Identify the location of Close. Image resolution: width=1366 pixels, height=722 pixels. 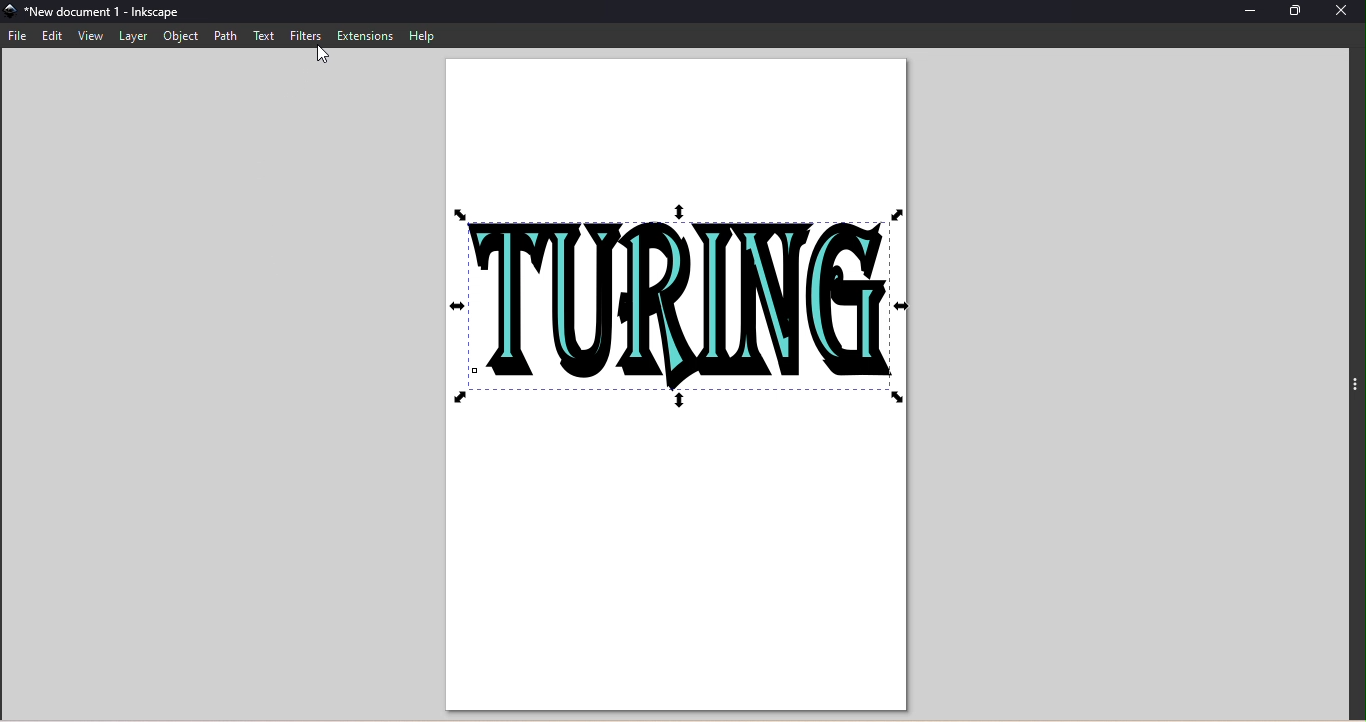
(1343, 14).